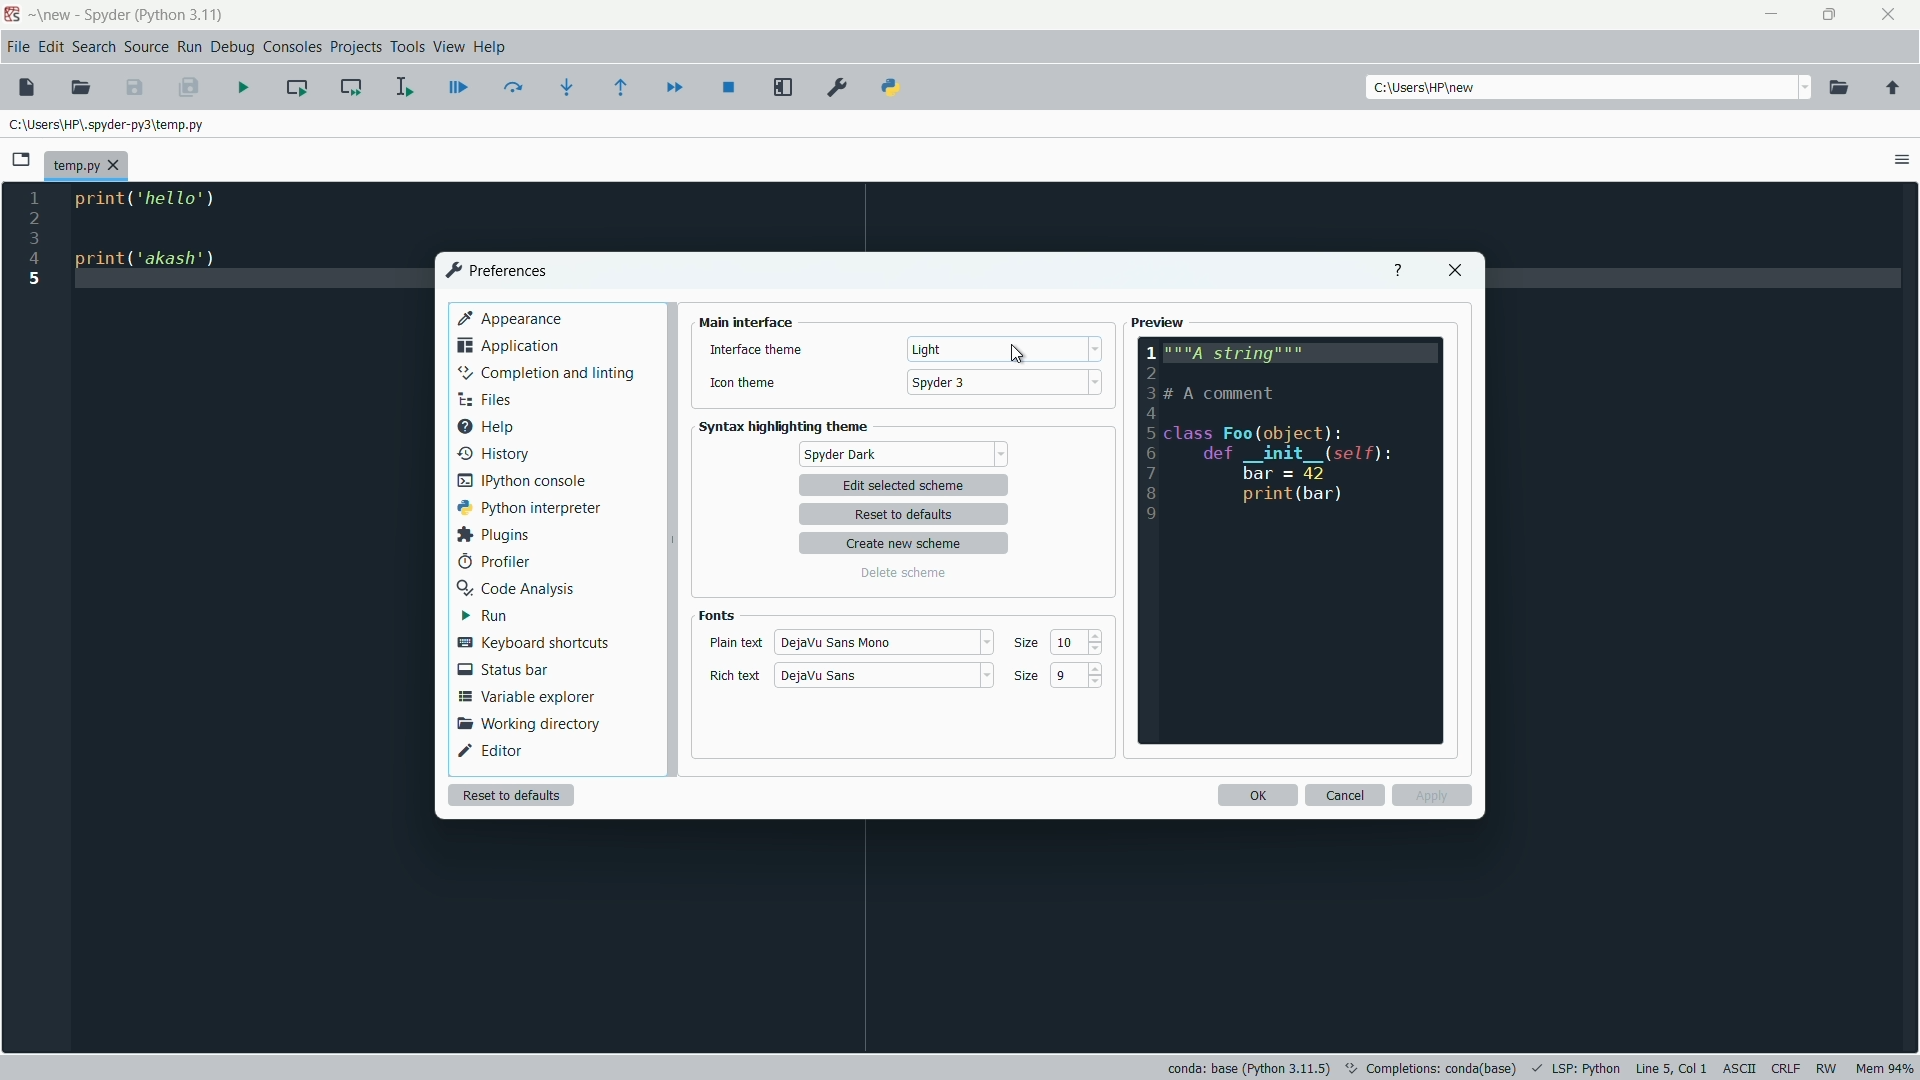 The width and height of the screenshot is (1920, 1080). Describe the element at coordinates (23, 160) in the screenshot. I see `browse tabs` at that location.